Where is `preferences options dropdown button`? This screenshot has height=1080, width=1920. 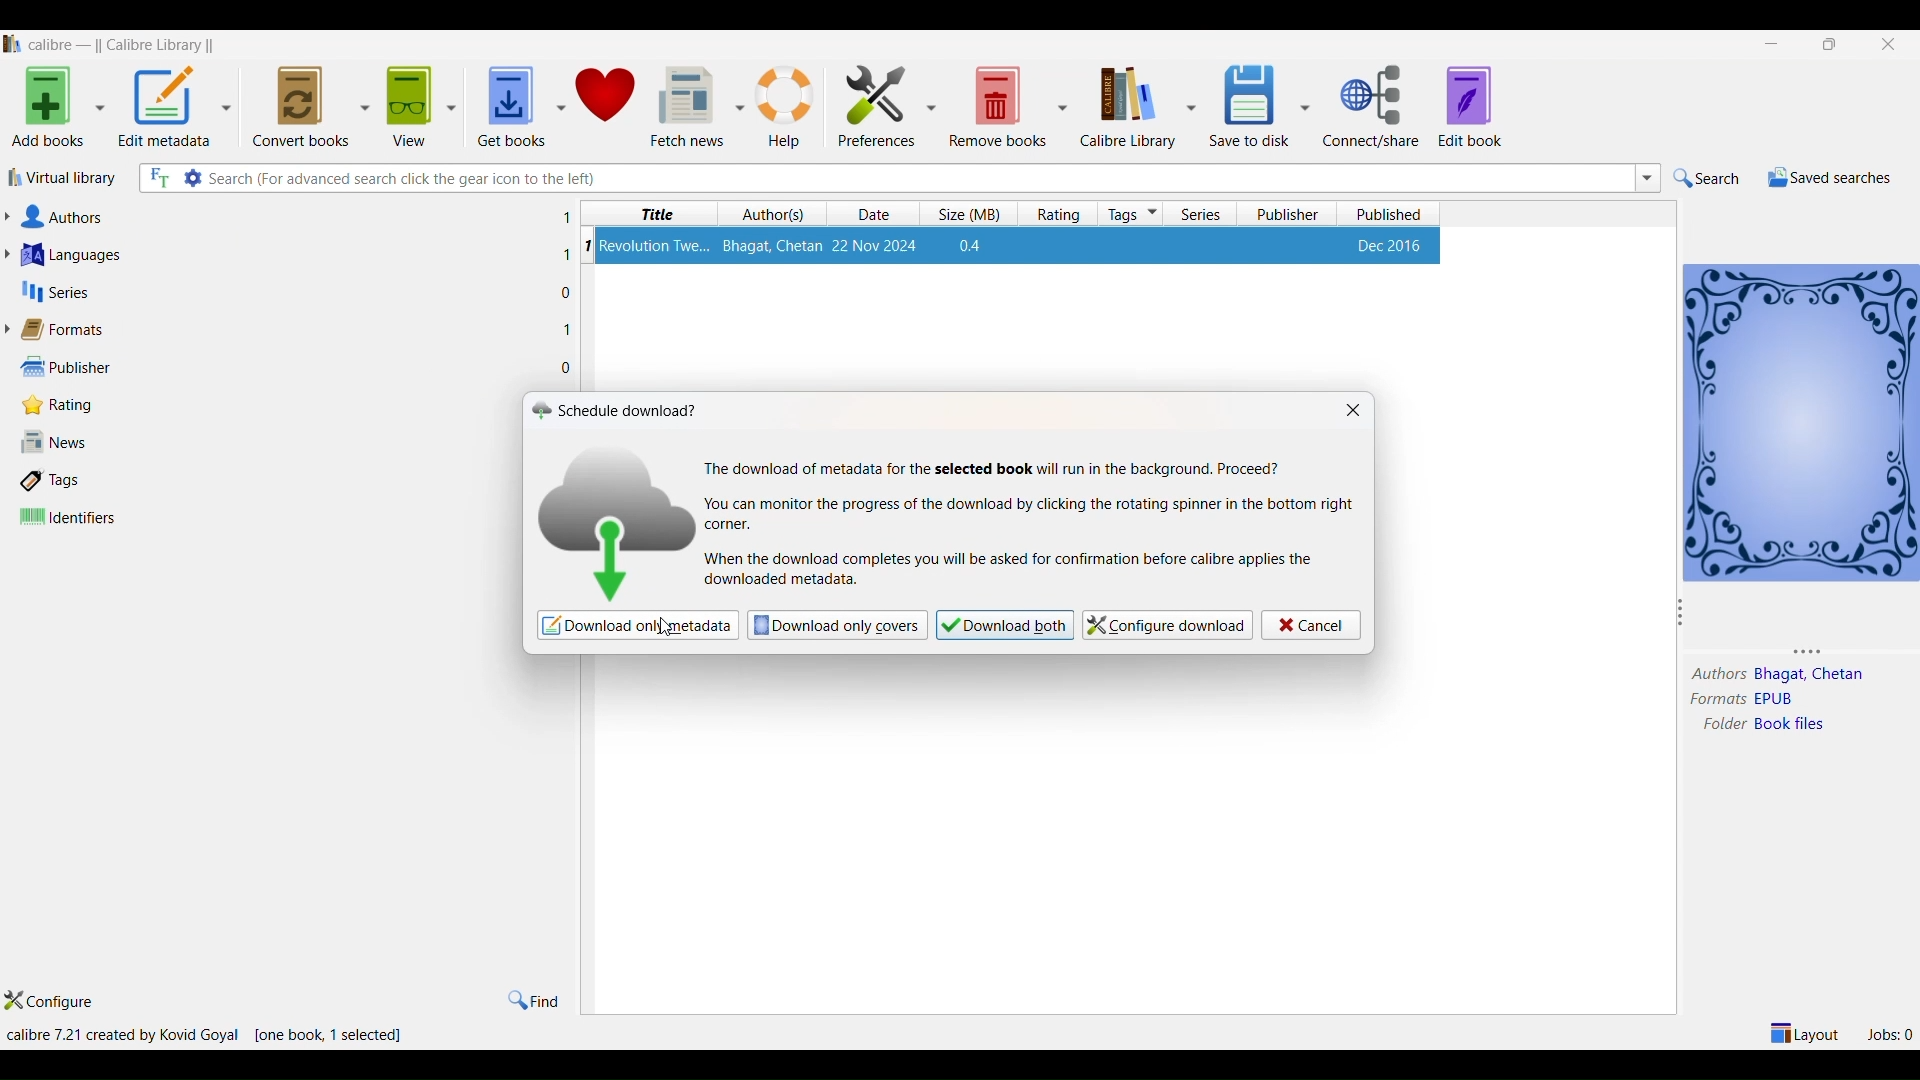
preferences options dropdown button is located at coordinates (933, 106).